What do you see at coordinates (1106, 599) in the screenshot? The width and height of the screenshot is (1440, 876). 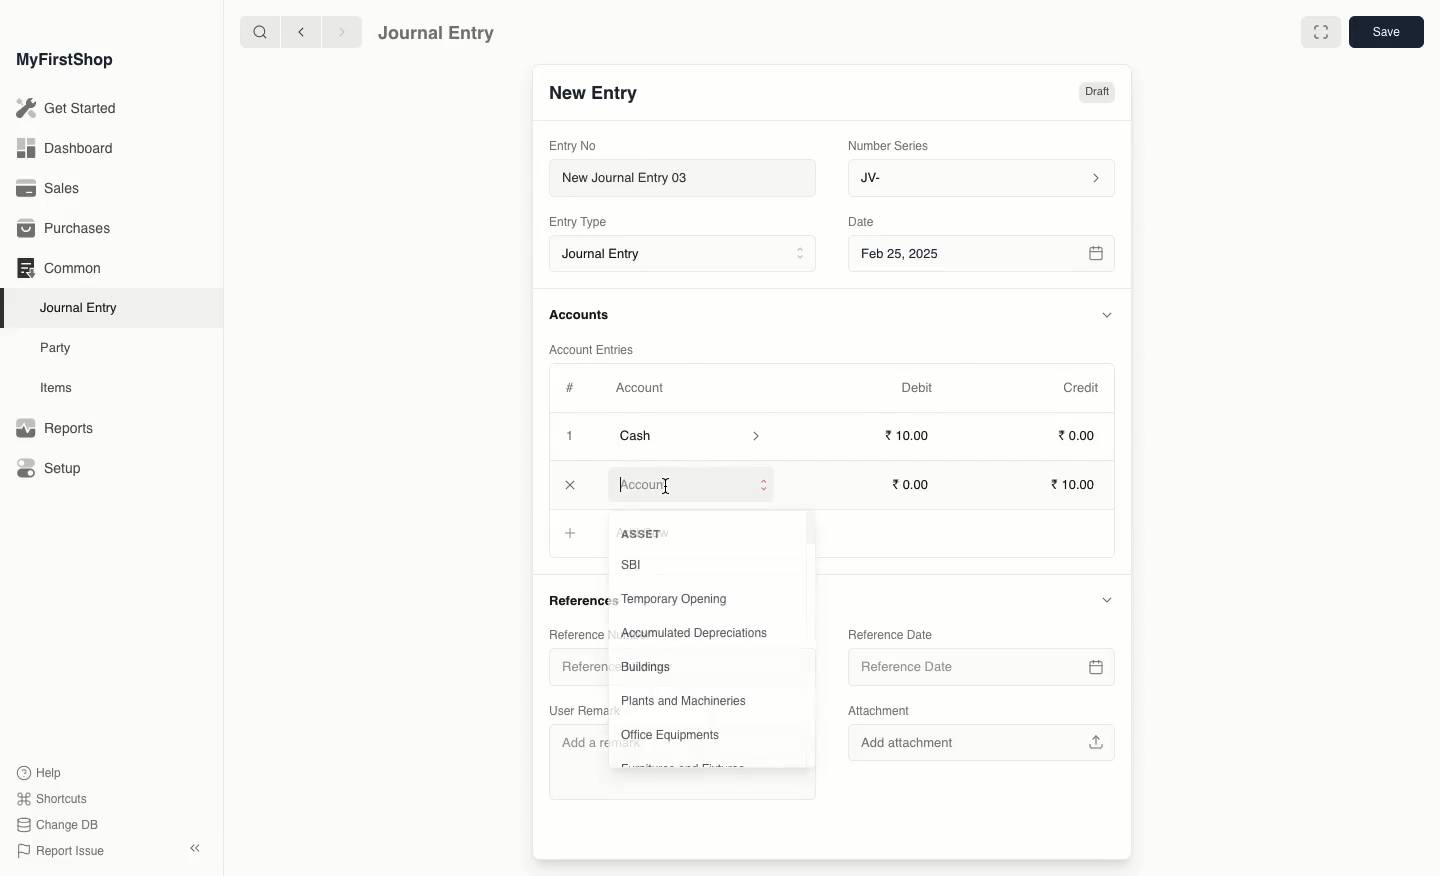 I see `Hide` at bounding box center [1106, 599].